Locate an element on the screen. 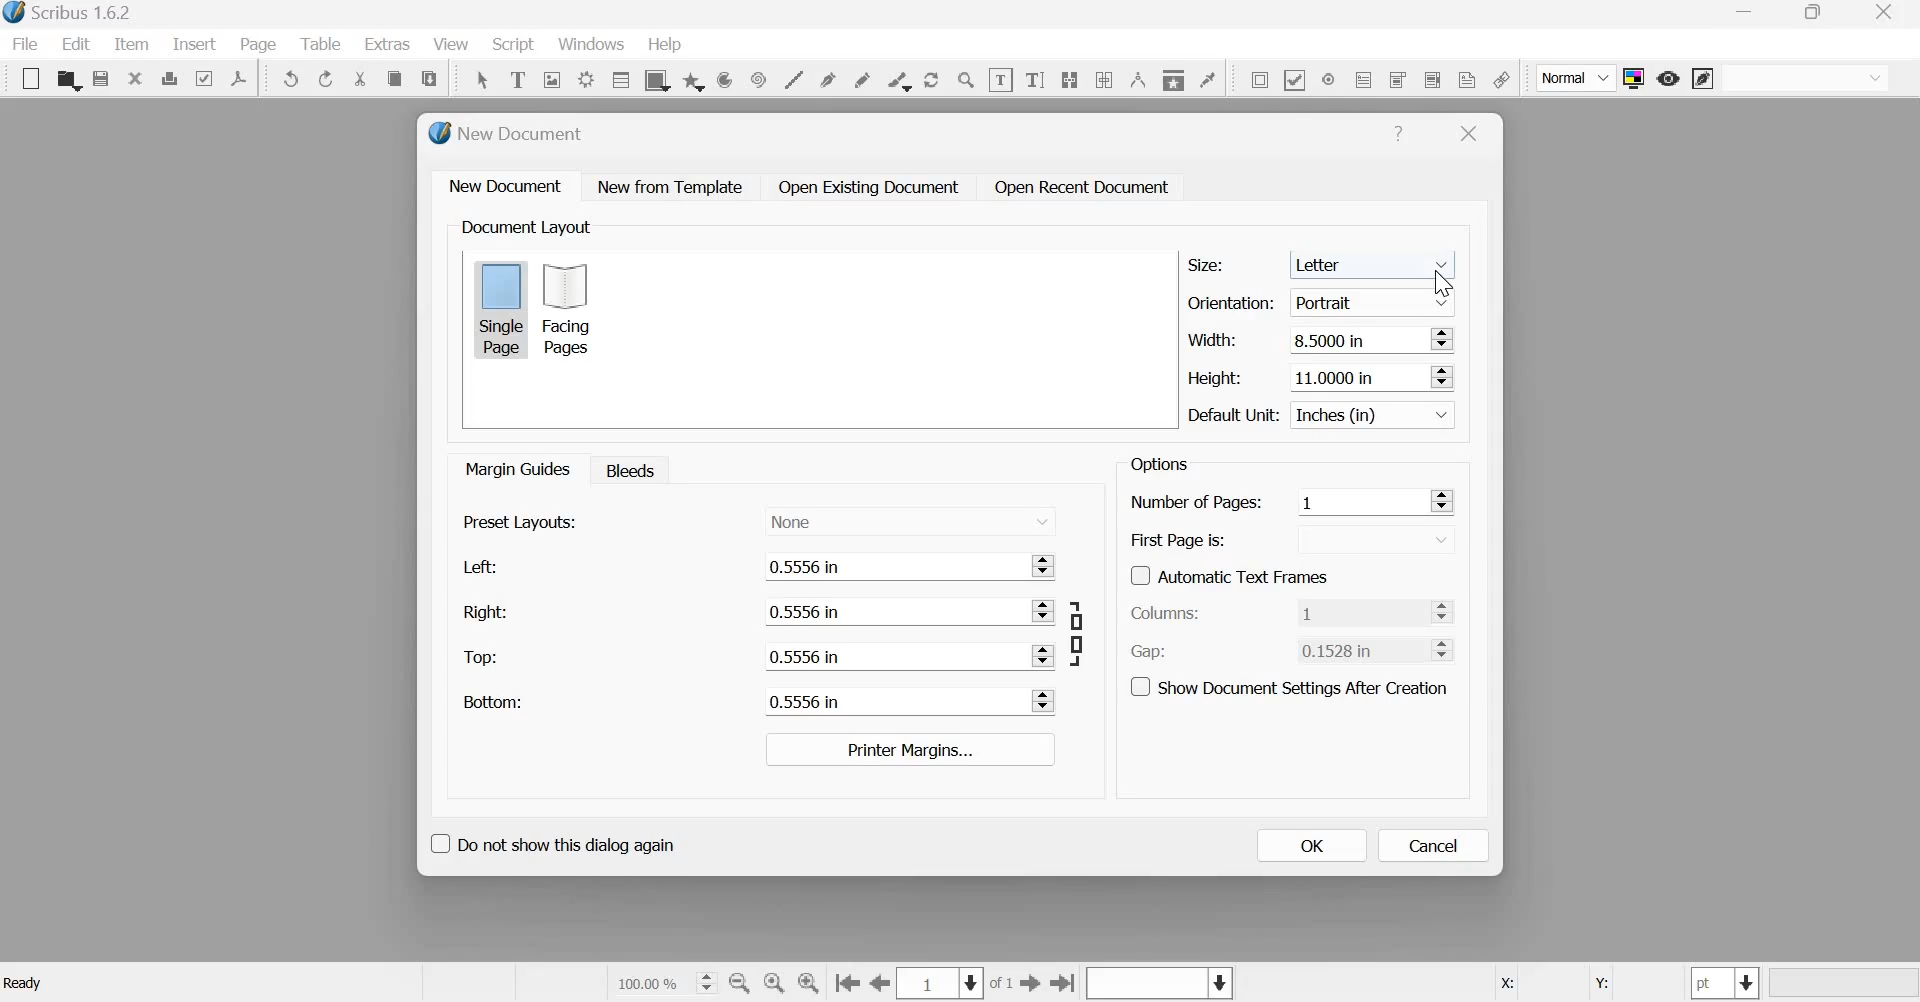 The width and height of the screenshot is (1920, 1002). print is located at coordinates (169, 78).